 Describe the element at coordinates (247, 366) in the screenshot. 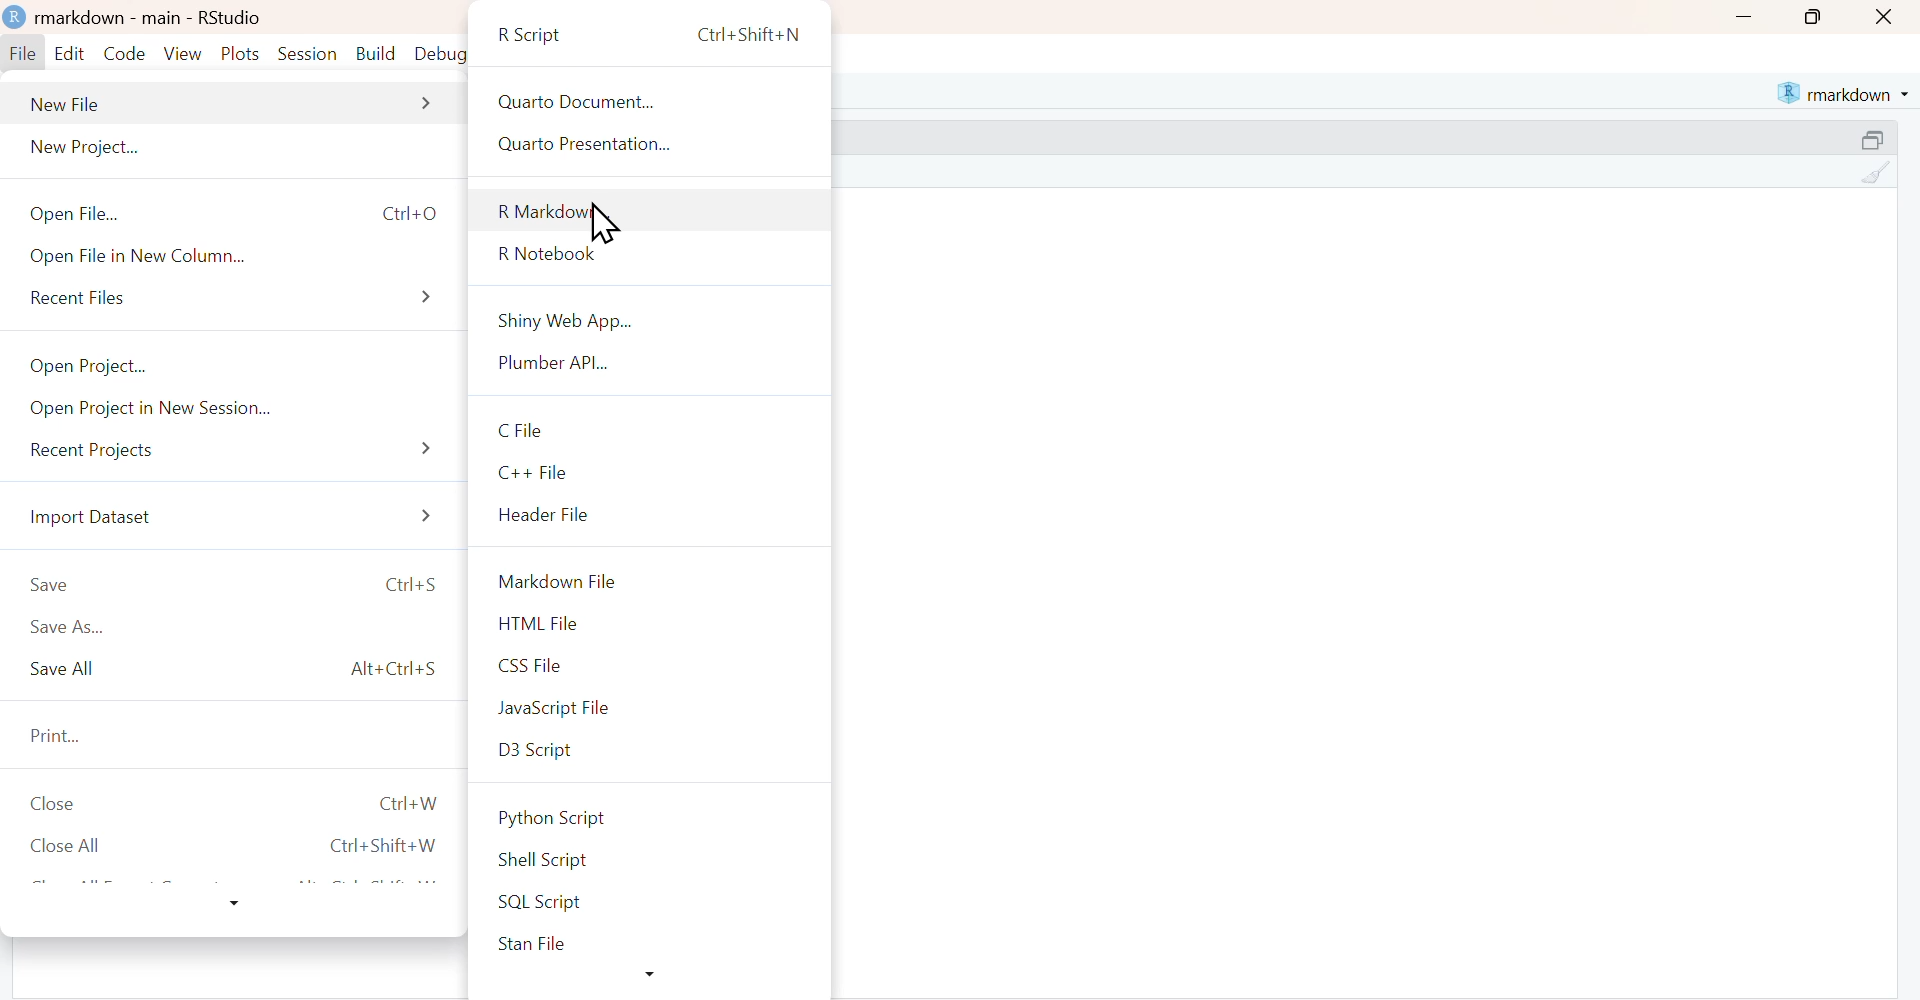

I see `Open project` at that location.